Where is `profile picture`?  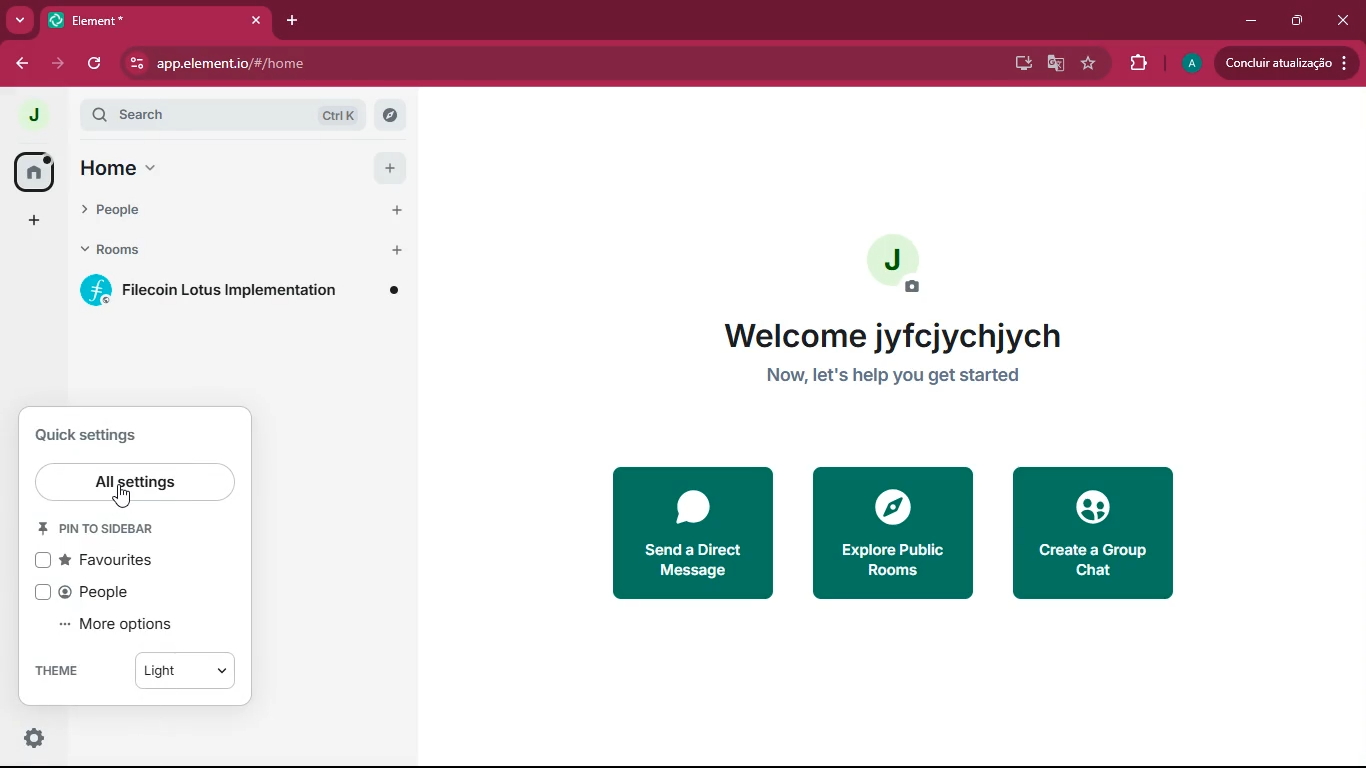
profile picture is located at coordinates (34, 114).